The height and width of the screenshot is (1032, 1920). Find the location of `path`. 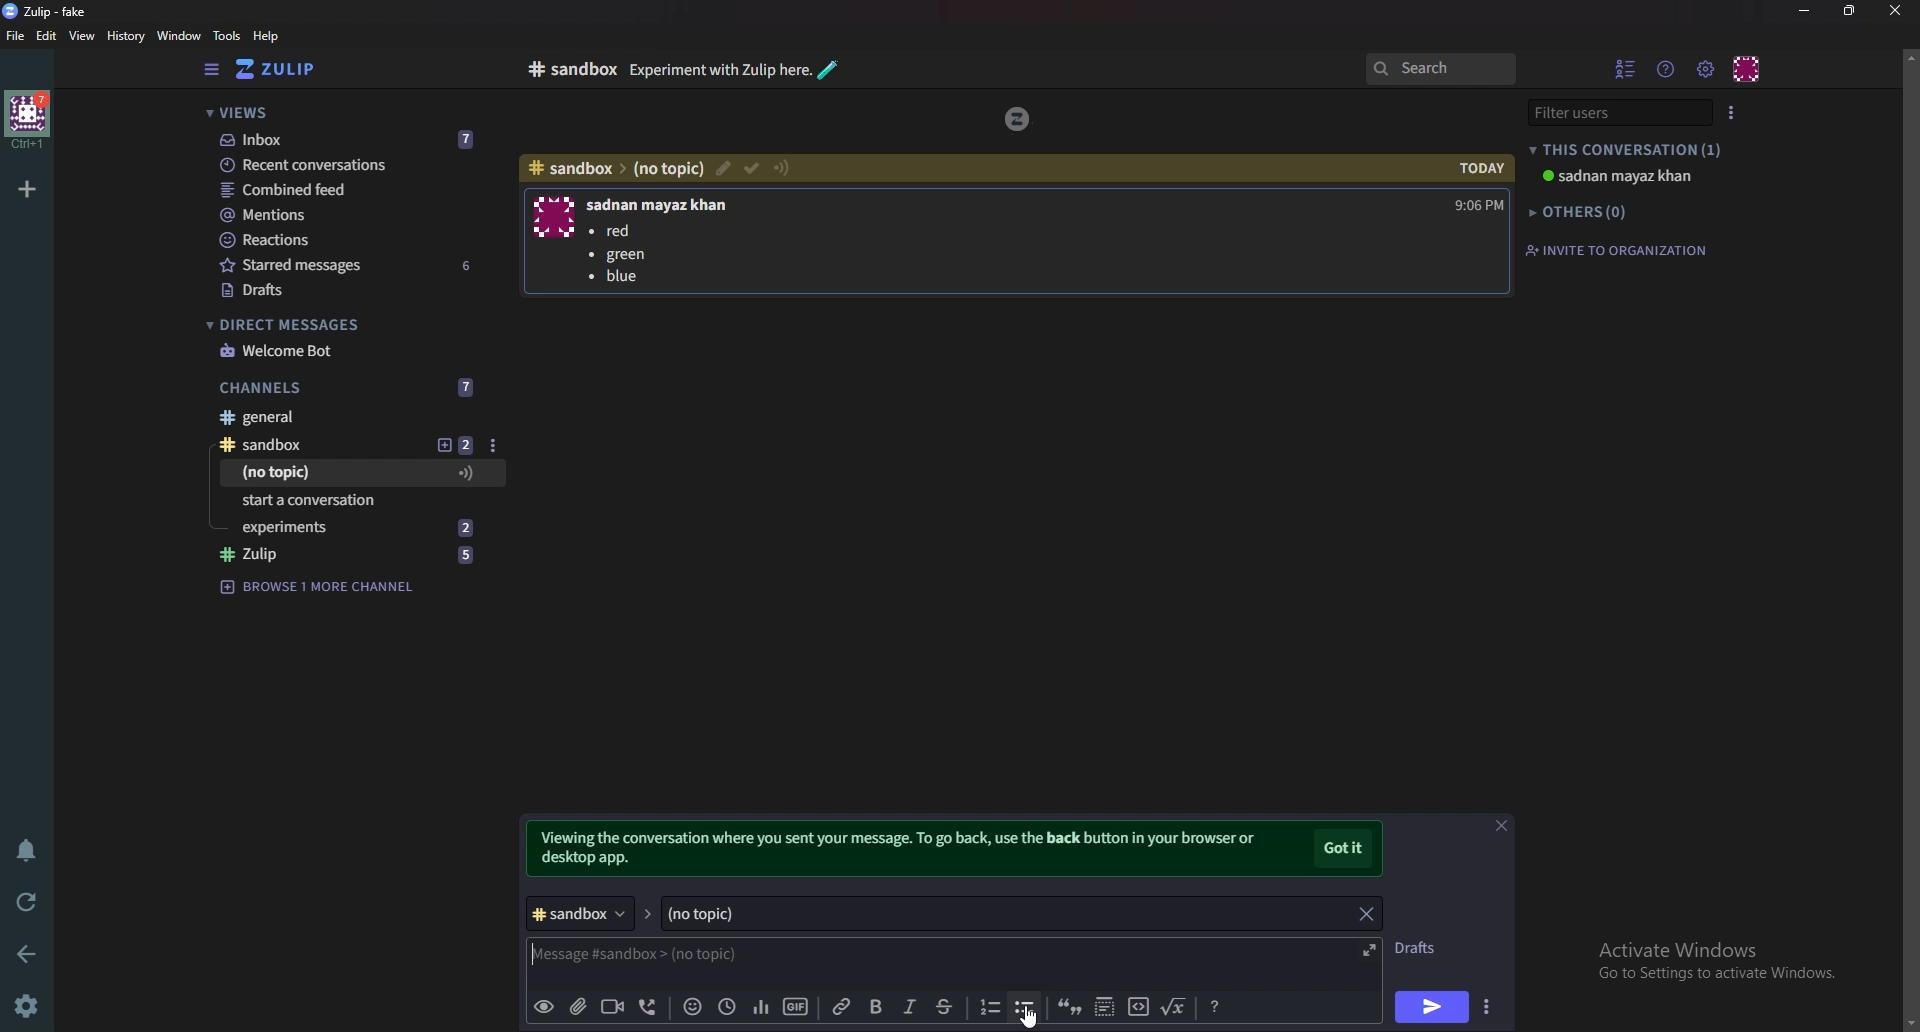

path is located at coordinates (616, 169).